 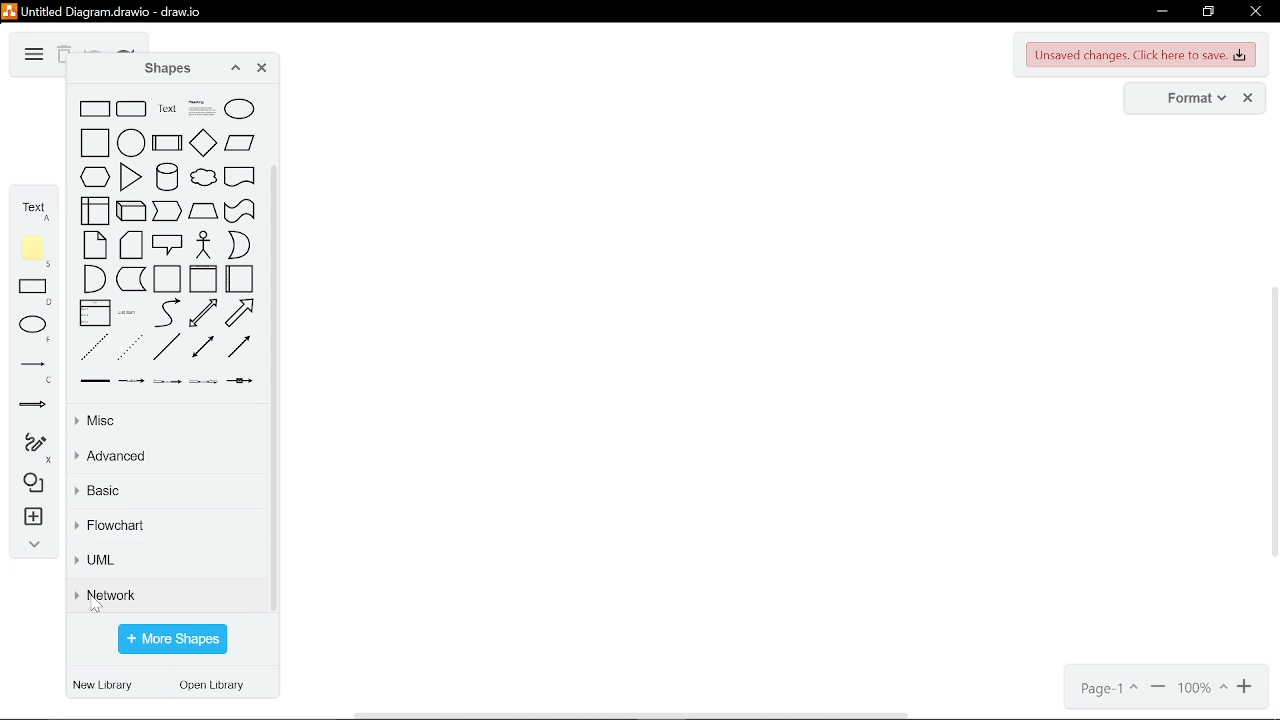 I want to click on shapes, so click(x=161, y=69).